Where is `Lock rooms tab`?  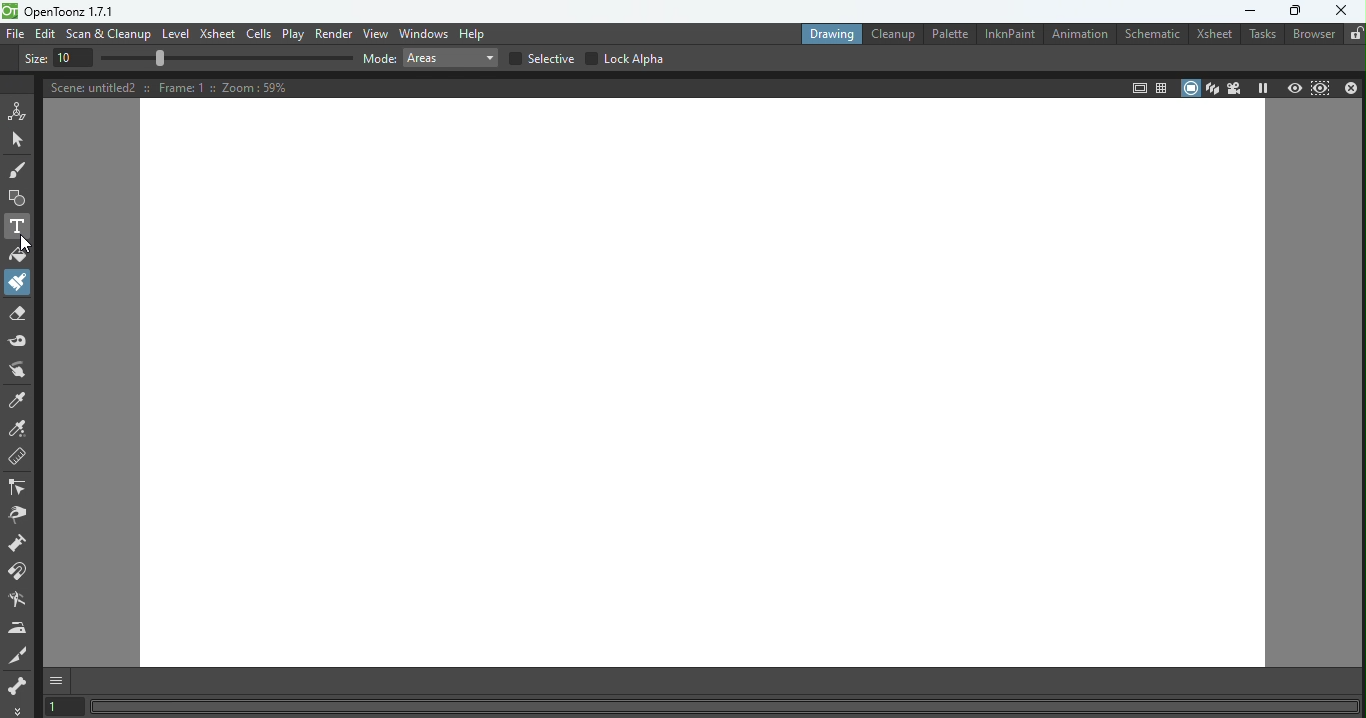 Lock rooms tab is located at coordinates (1354, 35).